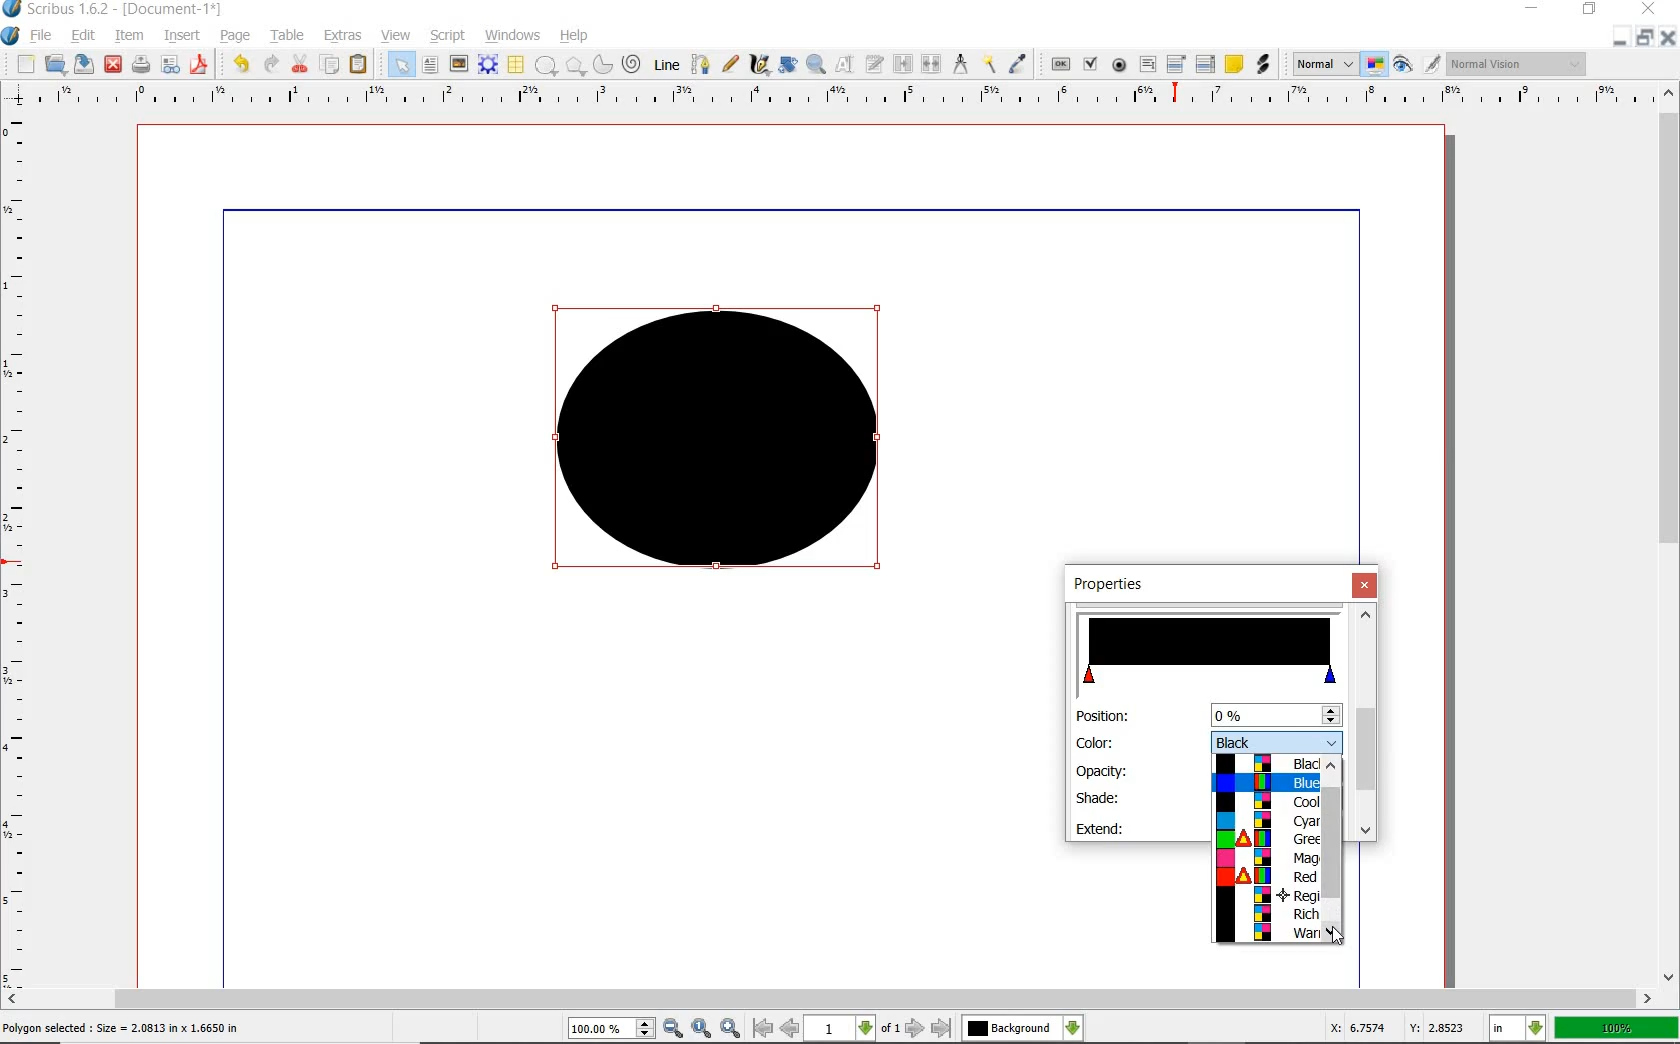  What do you see at coordinates (84, 64) in the screenshot?
I see `SAVE` at bounding box center [84, 64].